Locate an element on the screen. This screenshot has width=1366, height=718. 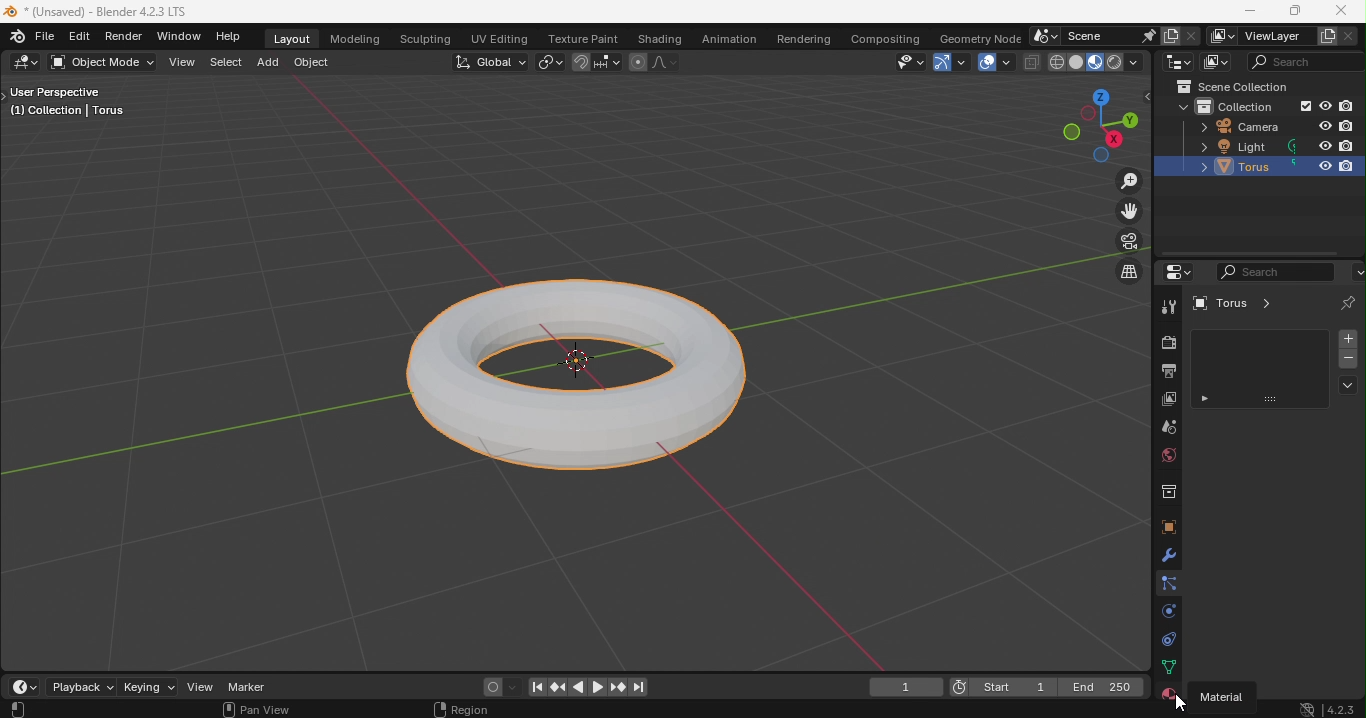
Snap is located at coordinates (579, 61).